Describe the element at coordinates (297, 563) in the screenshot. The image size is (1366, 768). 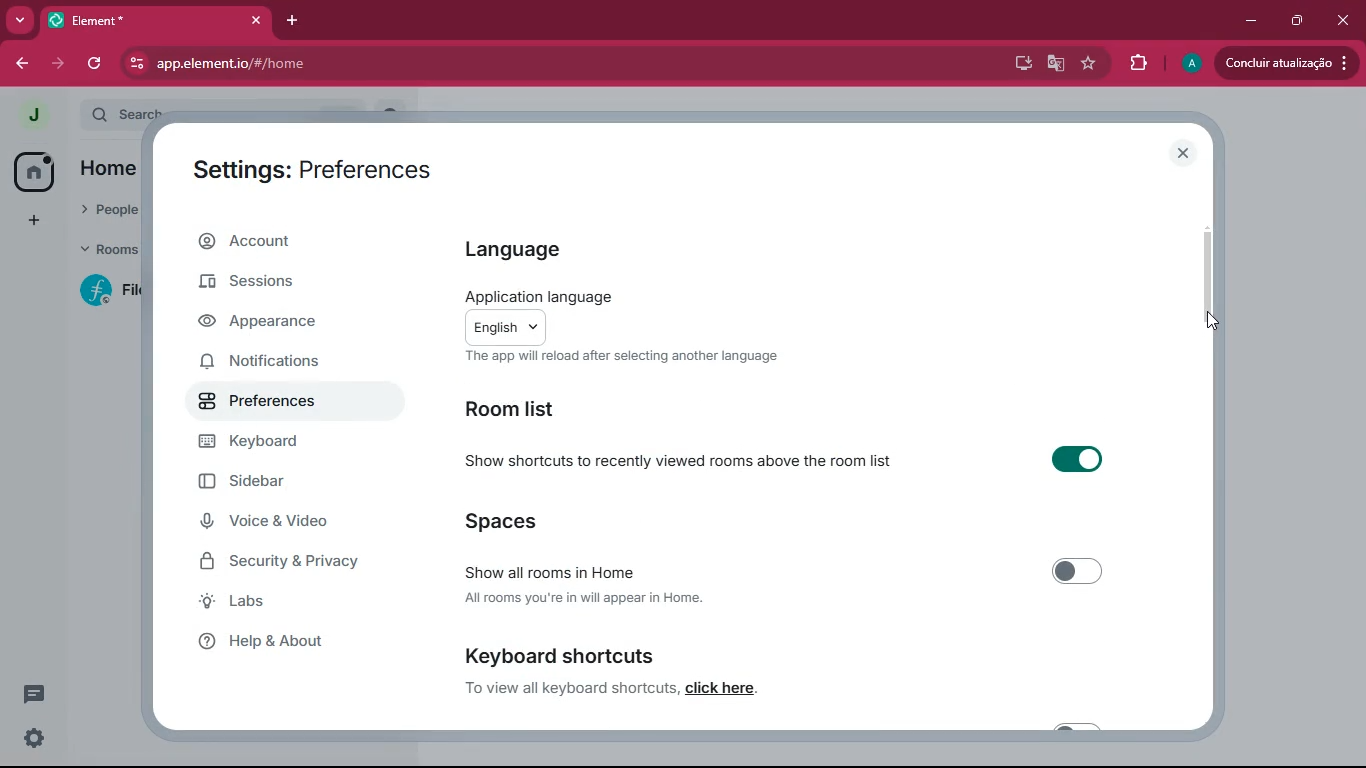
I see `security` at that location.